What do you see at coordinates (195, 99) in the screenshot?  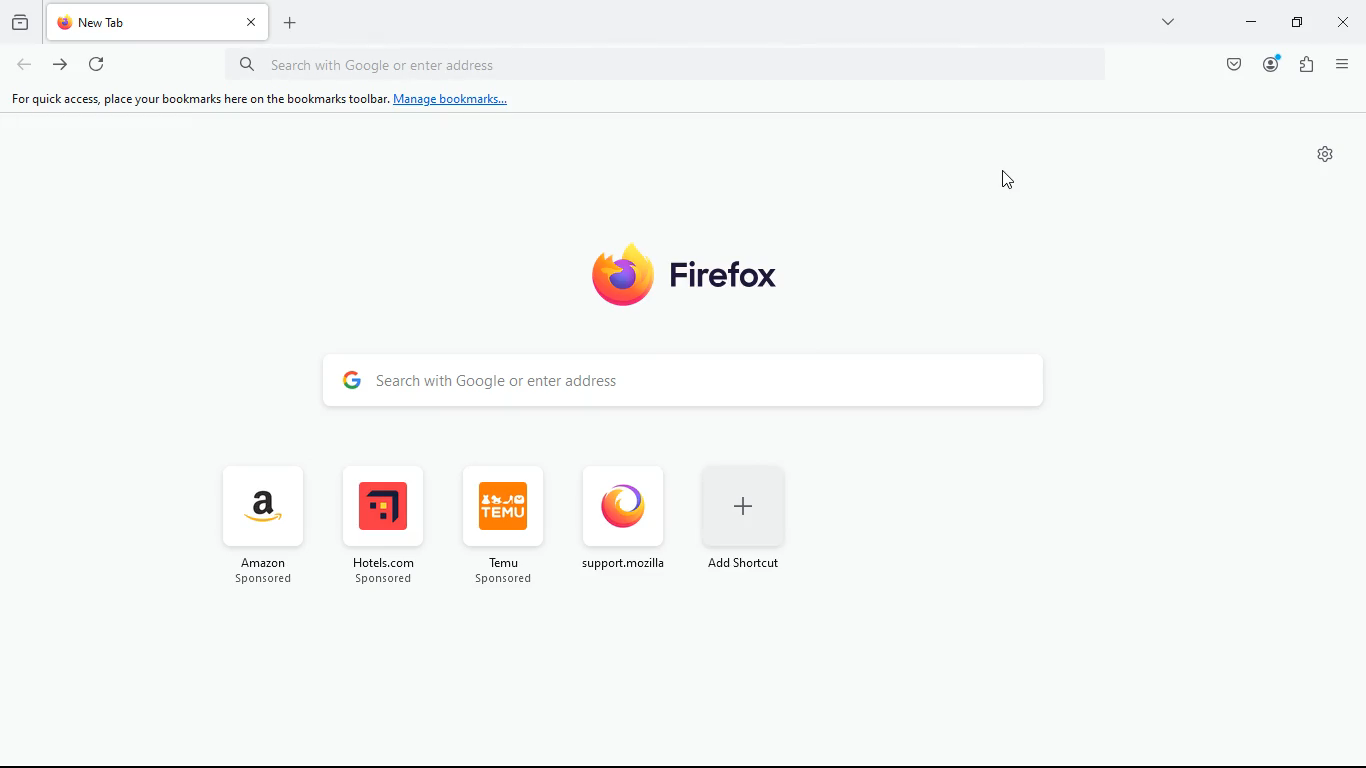 I see `For quick access, place your bookmarks here on the bookmarks toolbar` at bounding box center [195, 99].